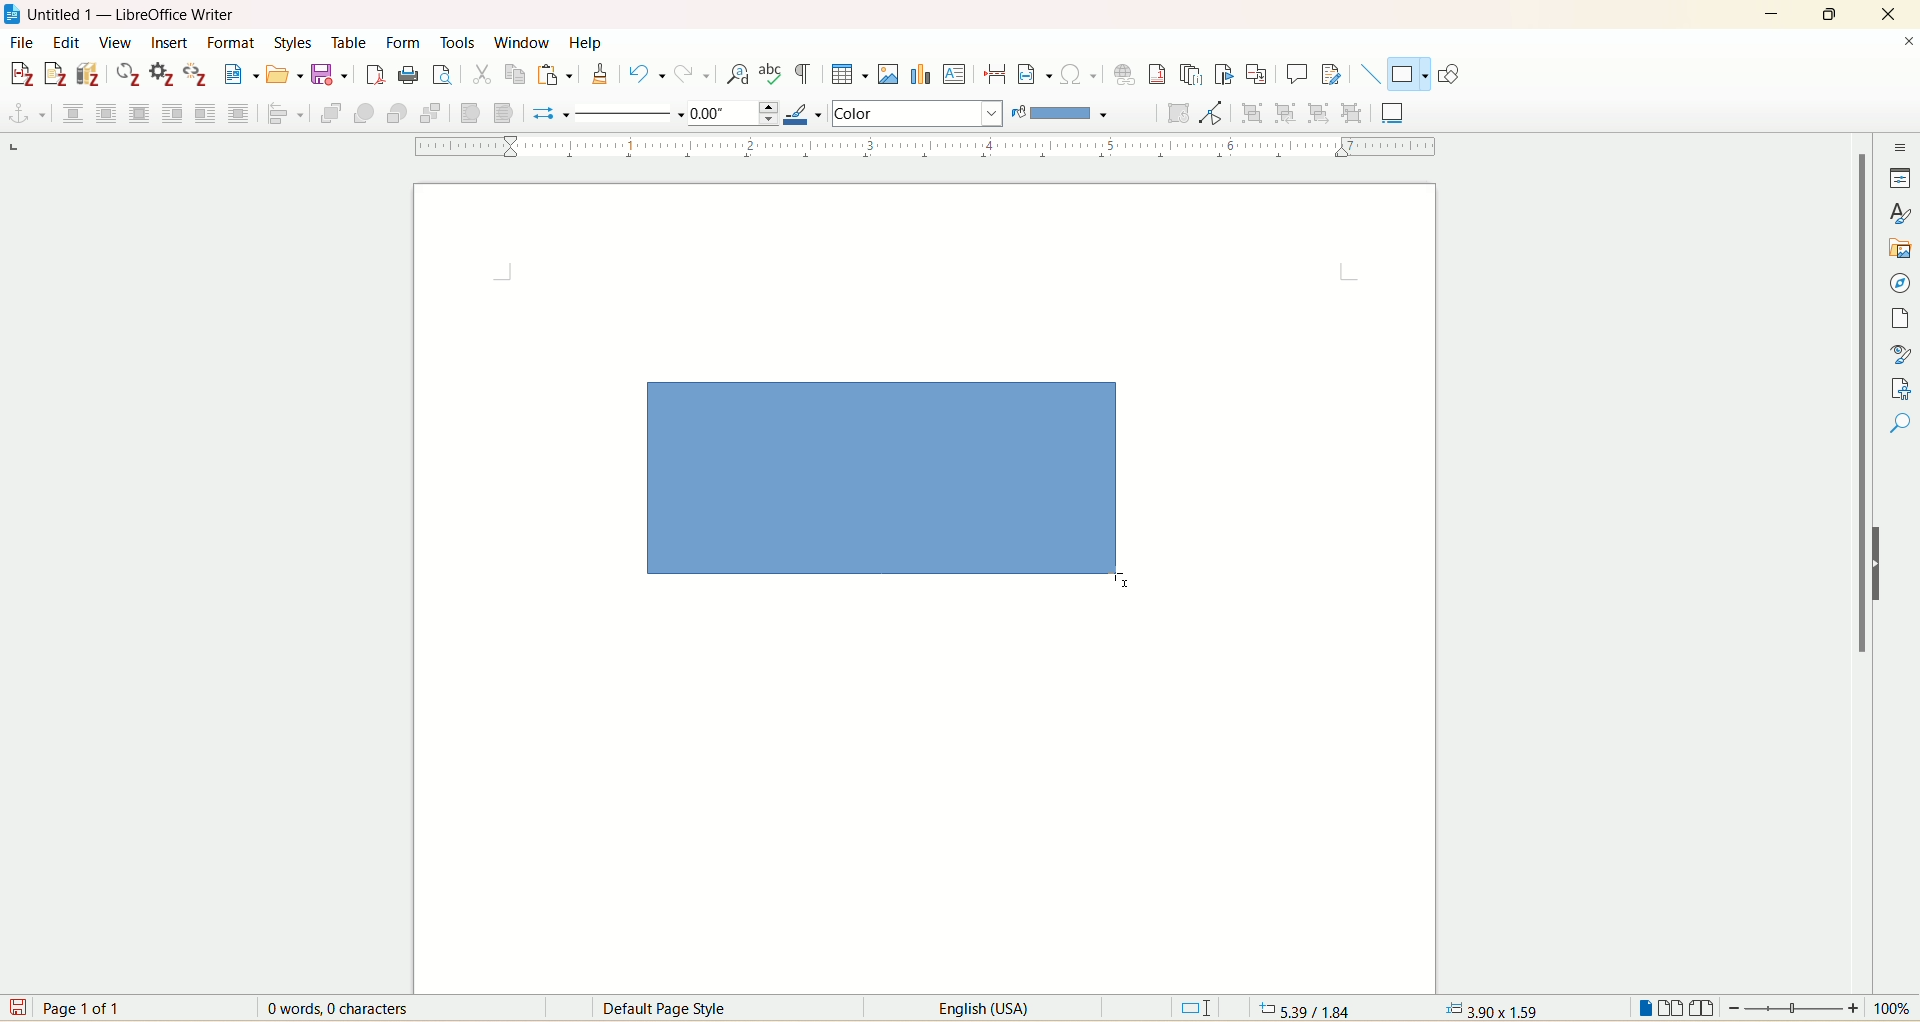  What do you see at coordinates (689, 75) in the screenshot?
I see `redo` at bounding box center [689, 75].